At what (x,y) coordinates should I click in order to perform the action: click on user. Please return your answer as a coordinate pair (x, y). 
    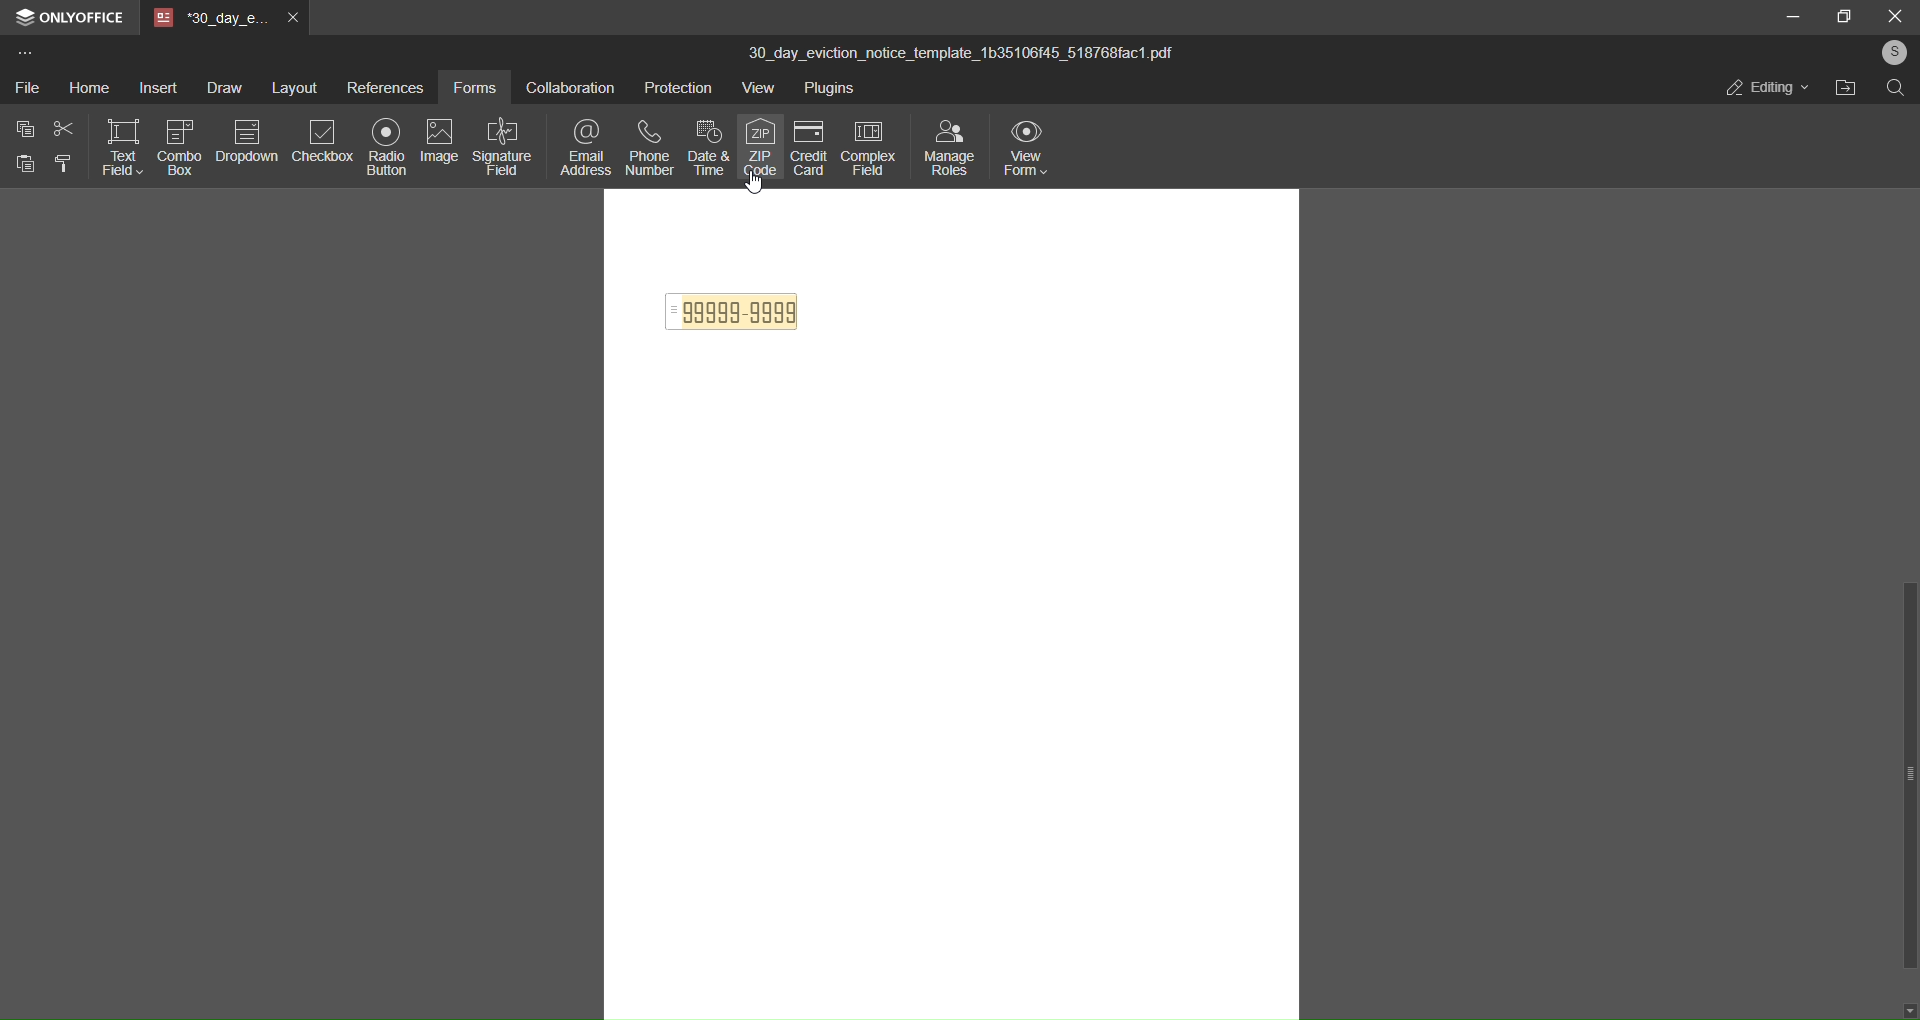
    Looking at the image, I should click on (1892, 52).